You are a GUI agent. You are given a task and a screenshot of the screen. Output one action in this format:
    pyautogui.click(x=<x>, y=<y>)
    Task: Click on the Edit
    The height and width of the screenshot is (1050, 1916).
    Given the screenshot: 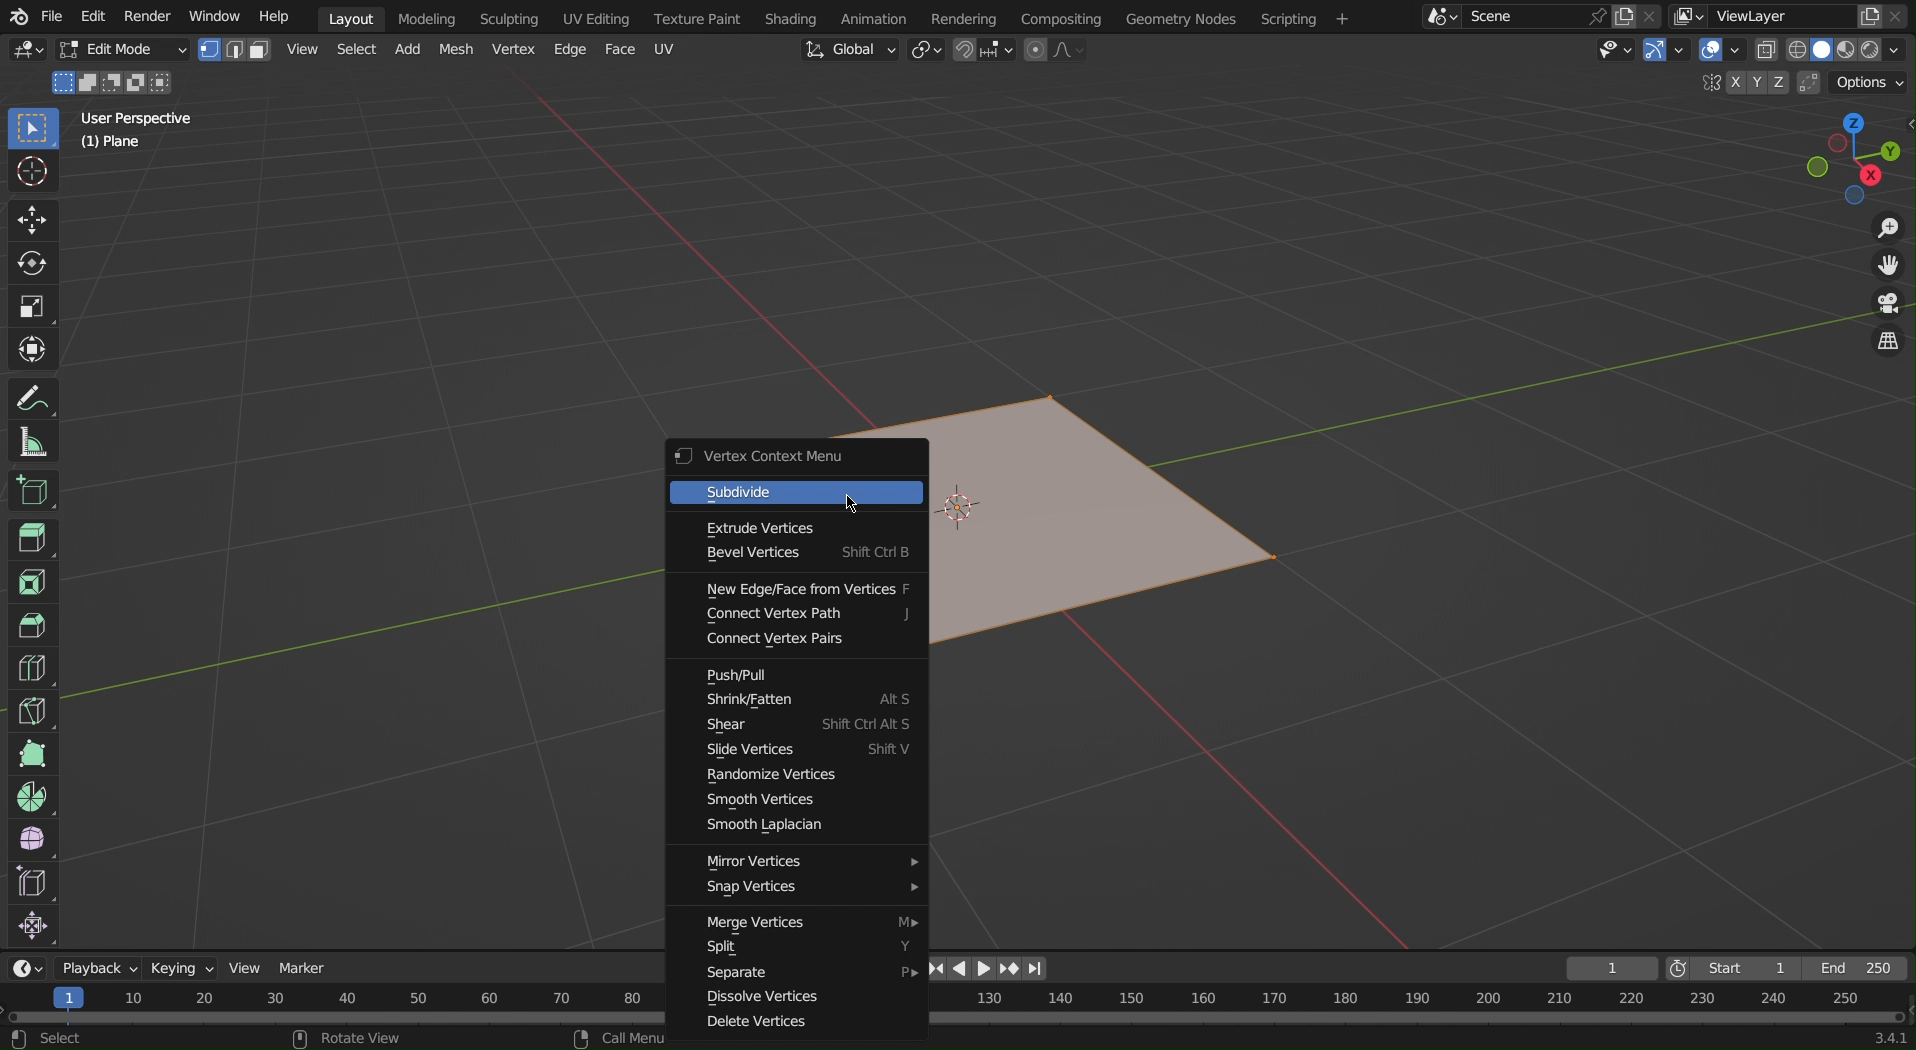 What is the action you would take?
    pyautogui.click(x=93, y=16)
    